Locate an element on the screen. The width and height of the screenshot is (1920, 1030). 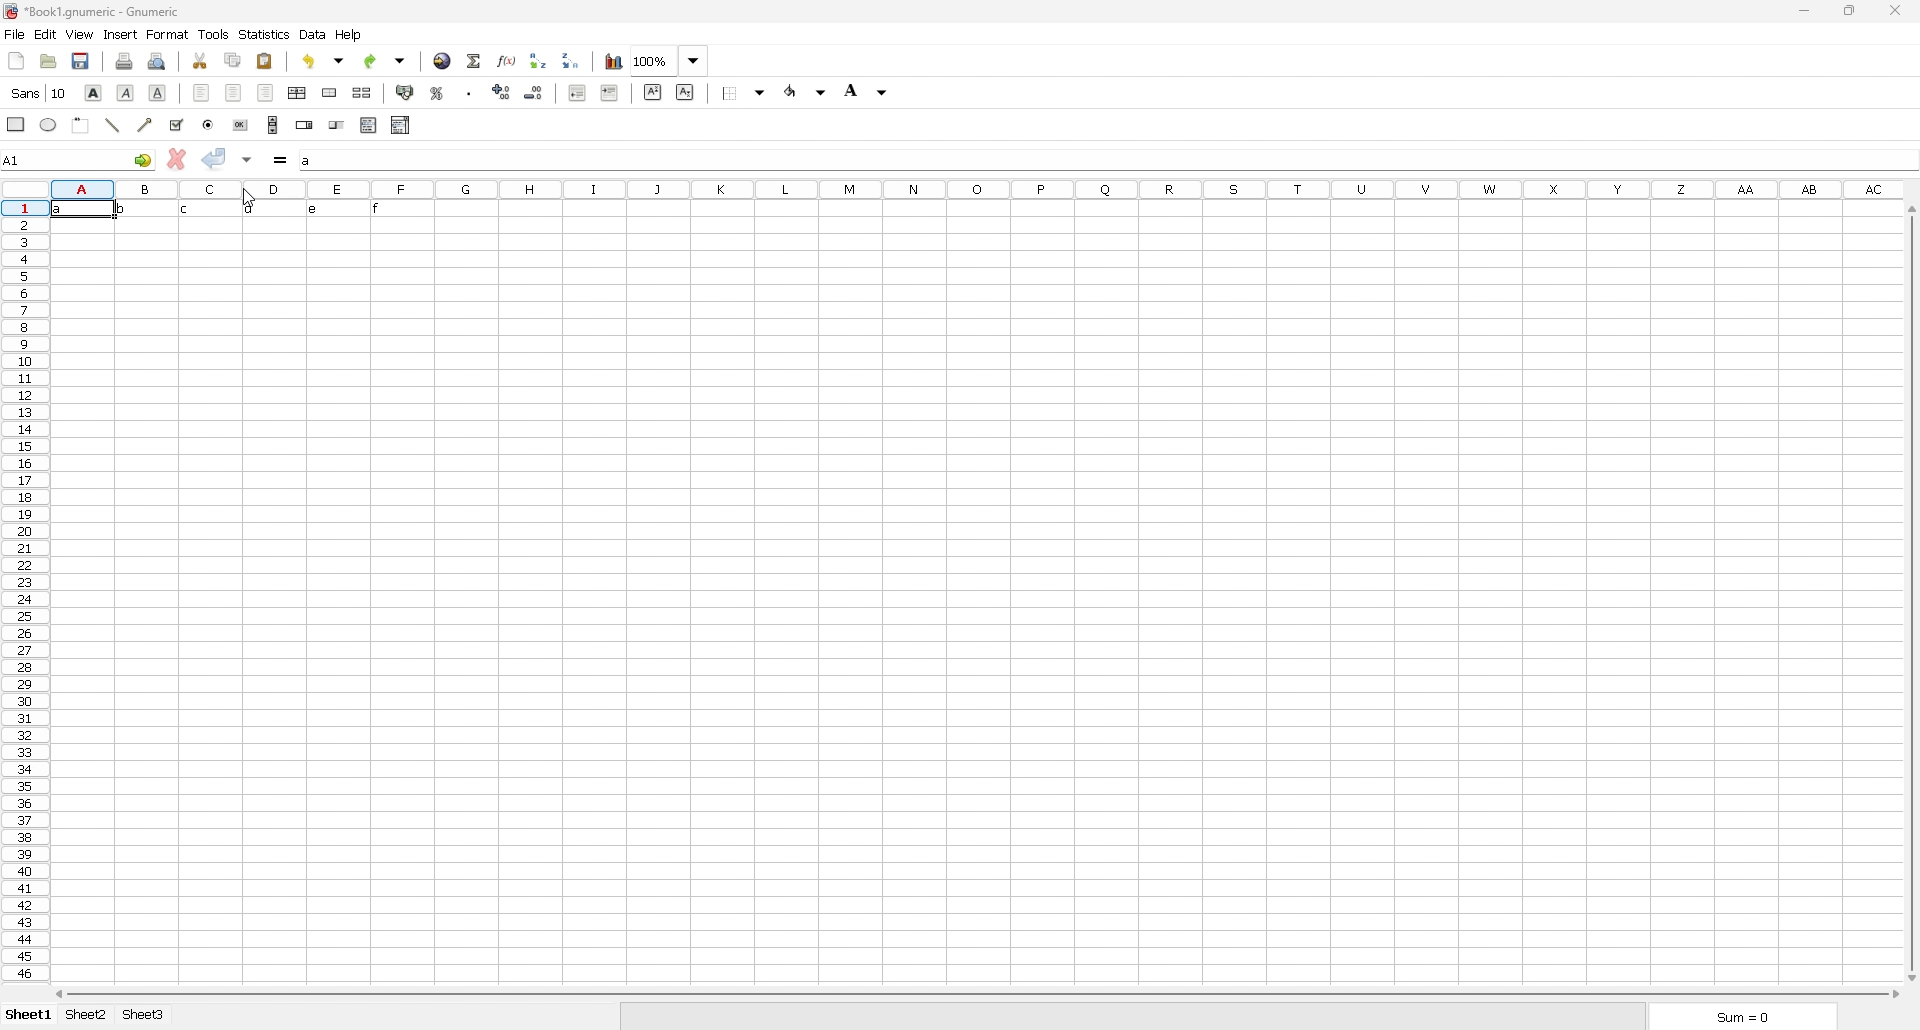
sheet 2 is located at coordinates (86, 1016).